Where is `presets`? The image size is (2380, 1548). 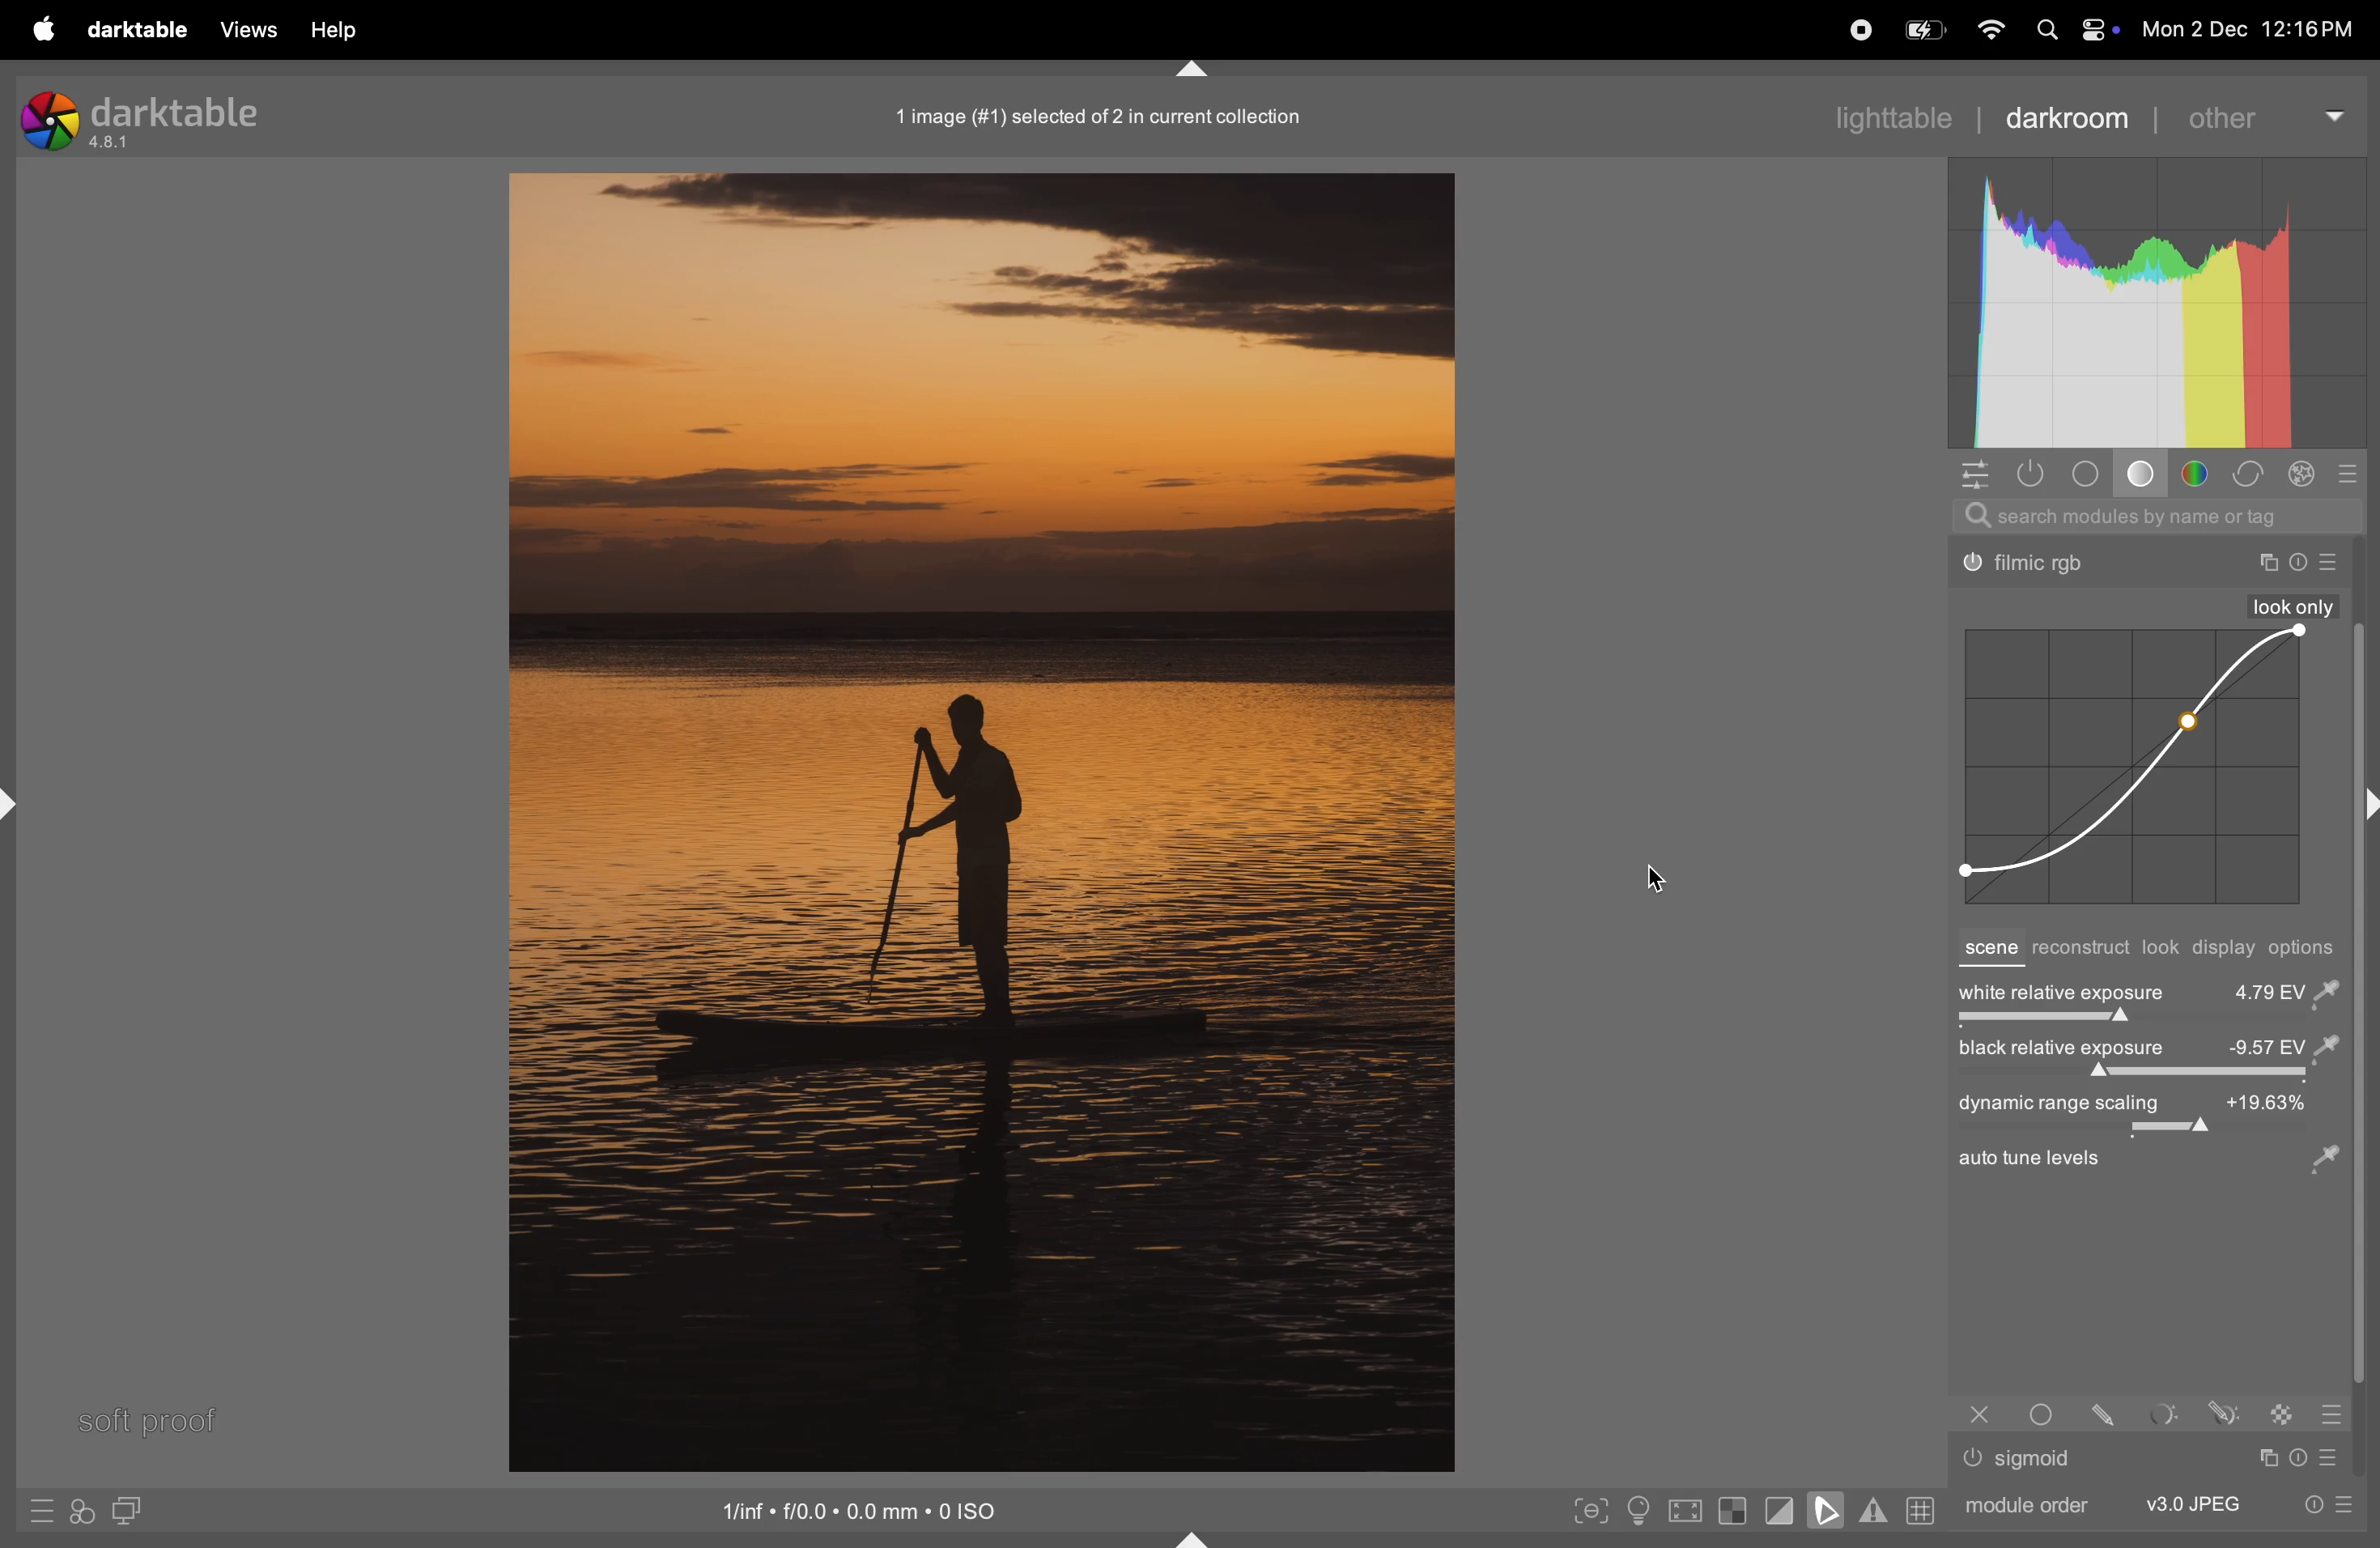 presets is located at coordinates (2351, 473).